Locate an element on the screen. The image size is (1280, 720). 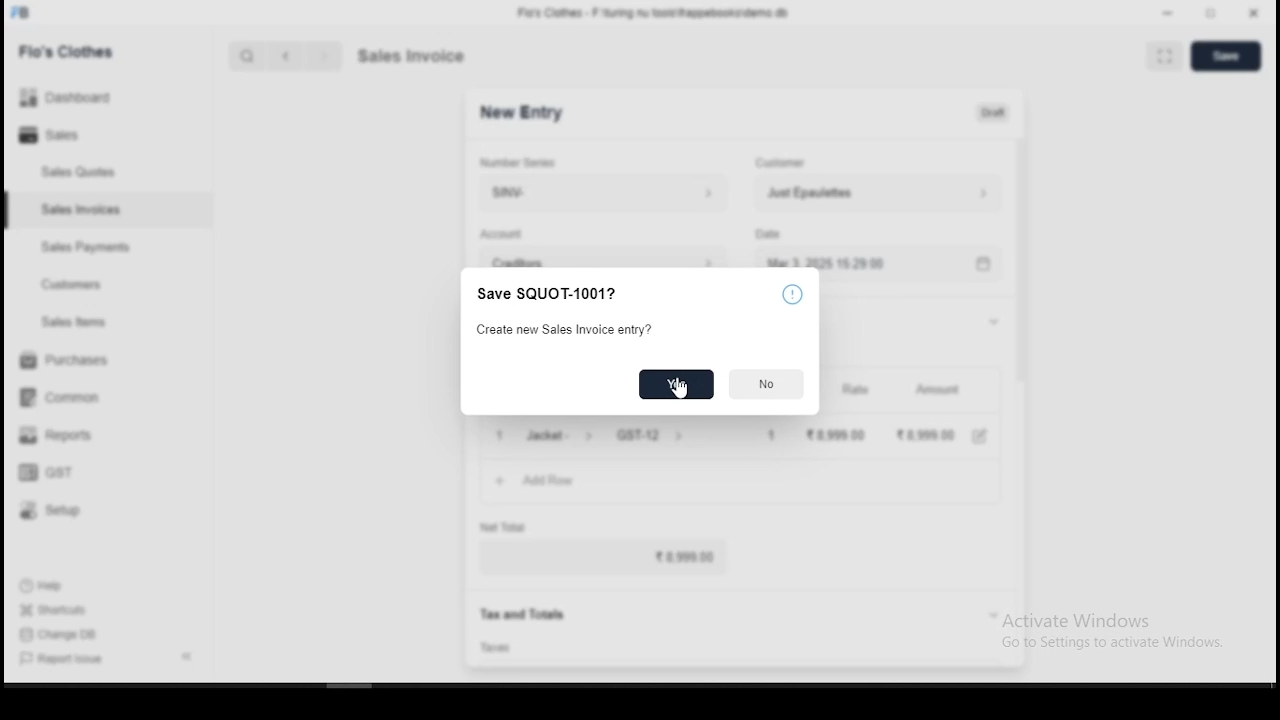
change DB is located at coordinates (74, 635).